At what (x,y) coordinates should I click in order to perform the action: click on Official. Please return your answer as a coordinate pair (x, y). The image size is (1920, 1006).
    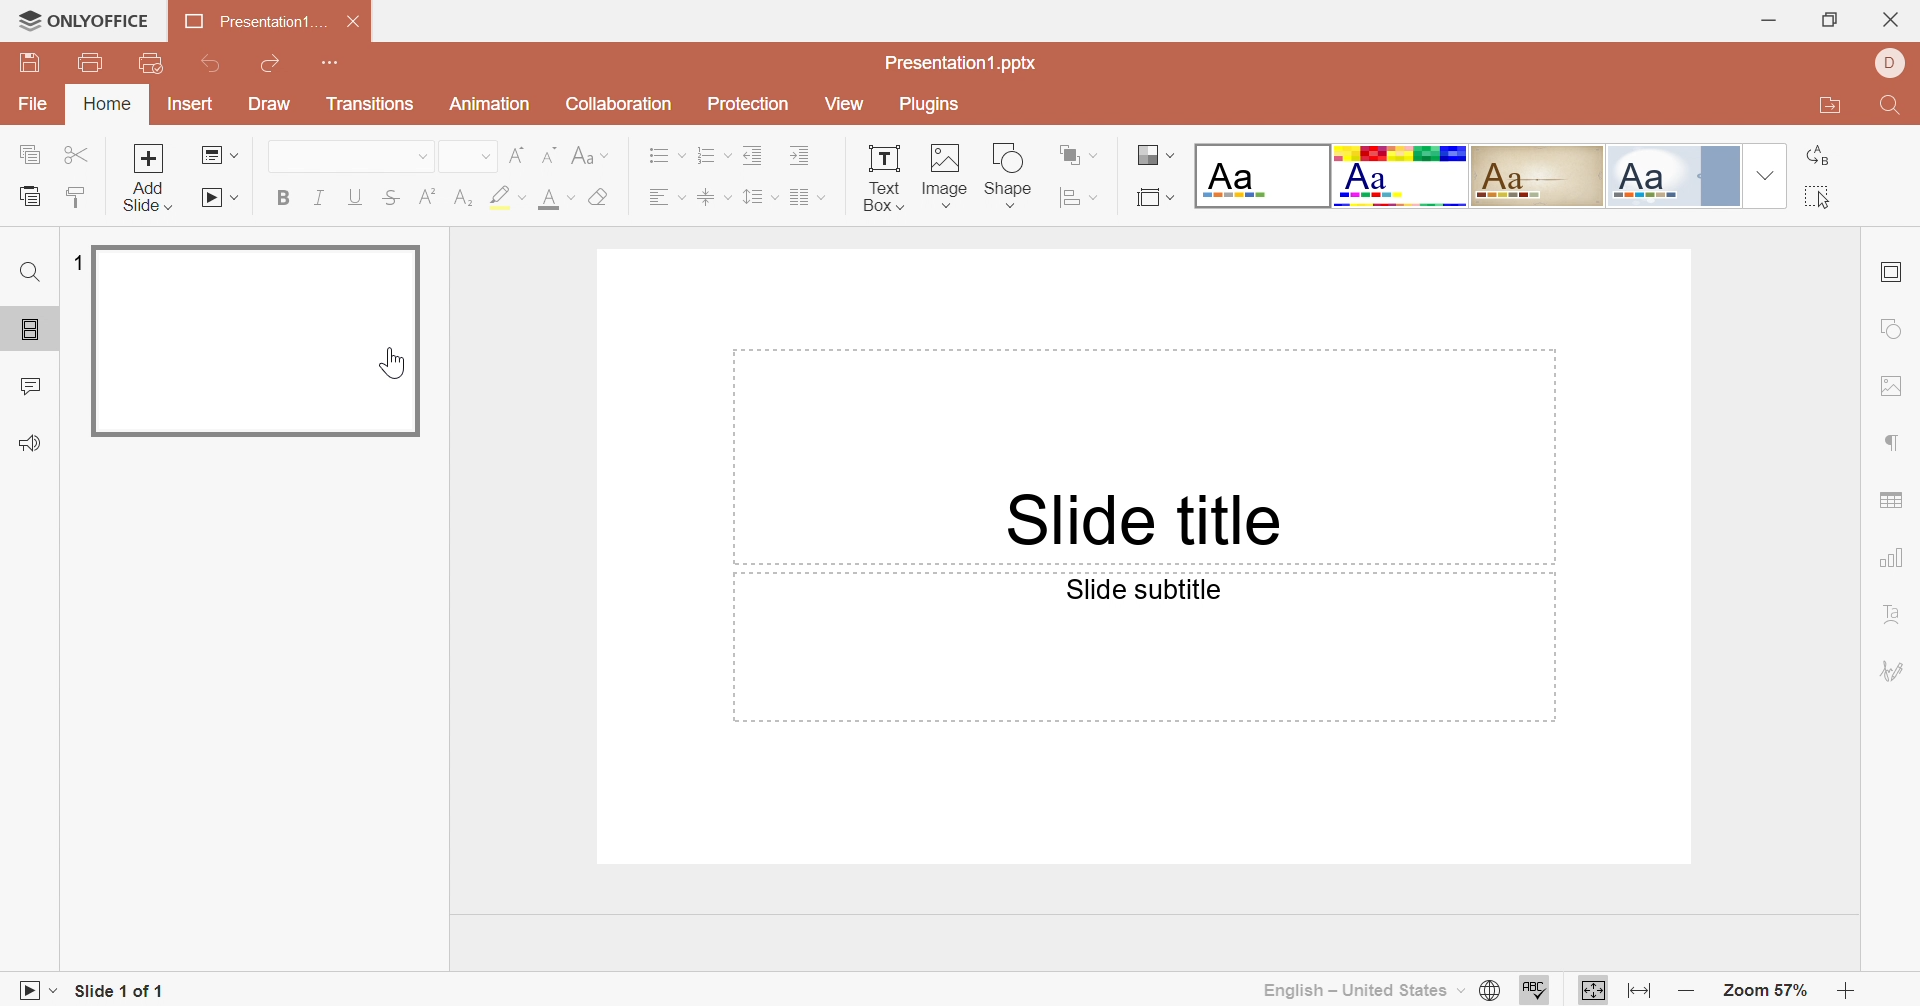
    Looking at the image, I should click on (1672, 173).